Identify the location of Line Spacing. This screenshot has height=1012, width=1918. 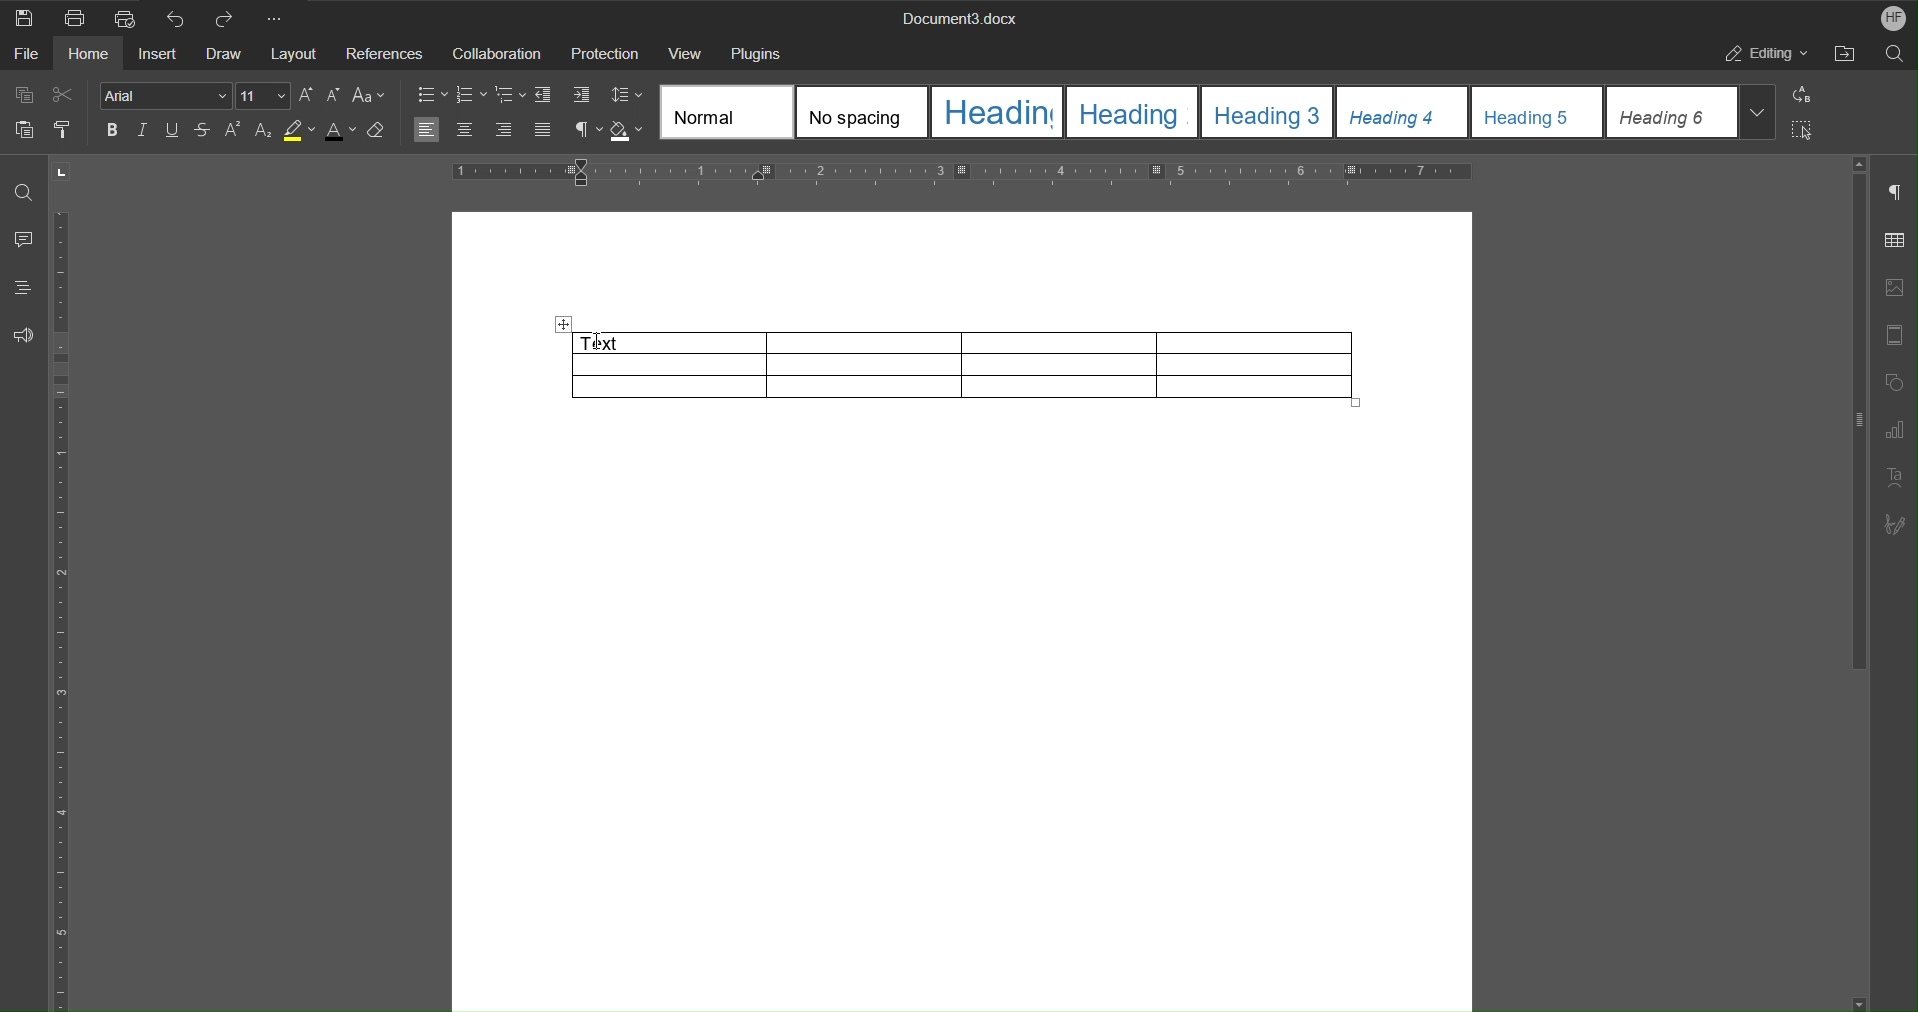
(625, 96).